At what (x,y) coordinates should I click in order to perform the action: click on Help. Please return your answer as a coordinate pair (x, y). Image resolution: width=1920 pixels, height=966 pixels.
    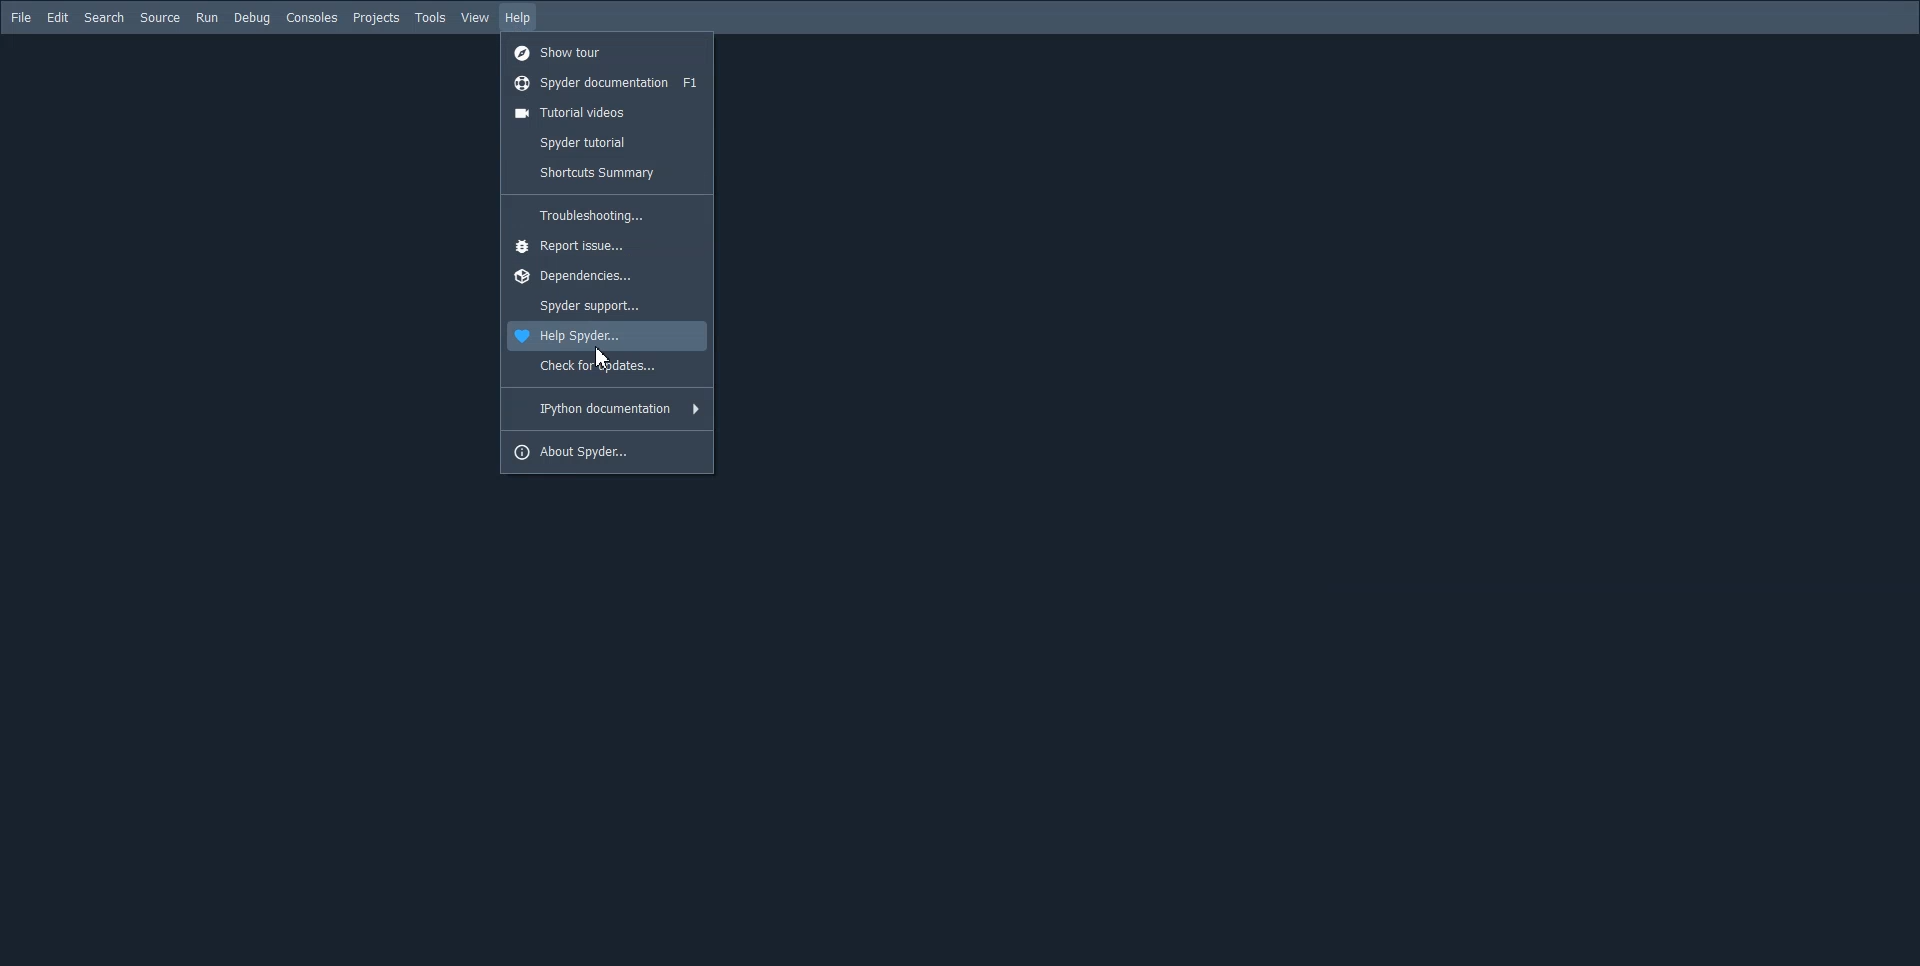
    Looking at the image, I should click on (519, 17).